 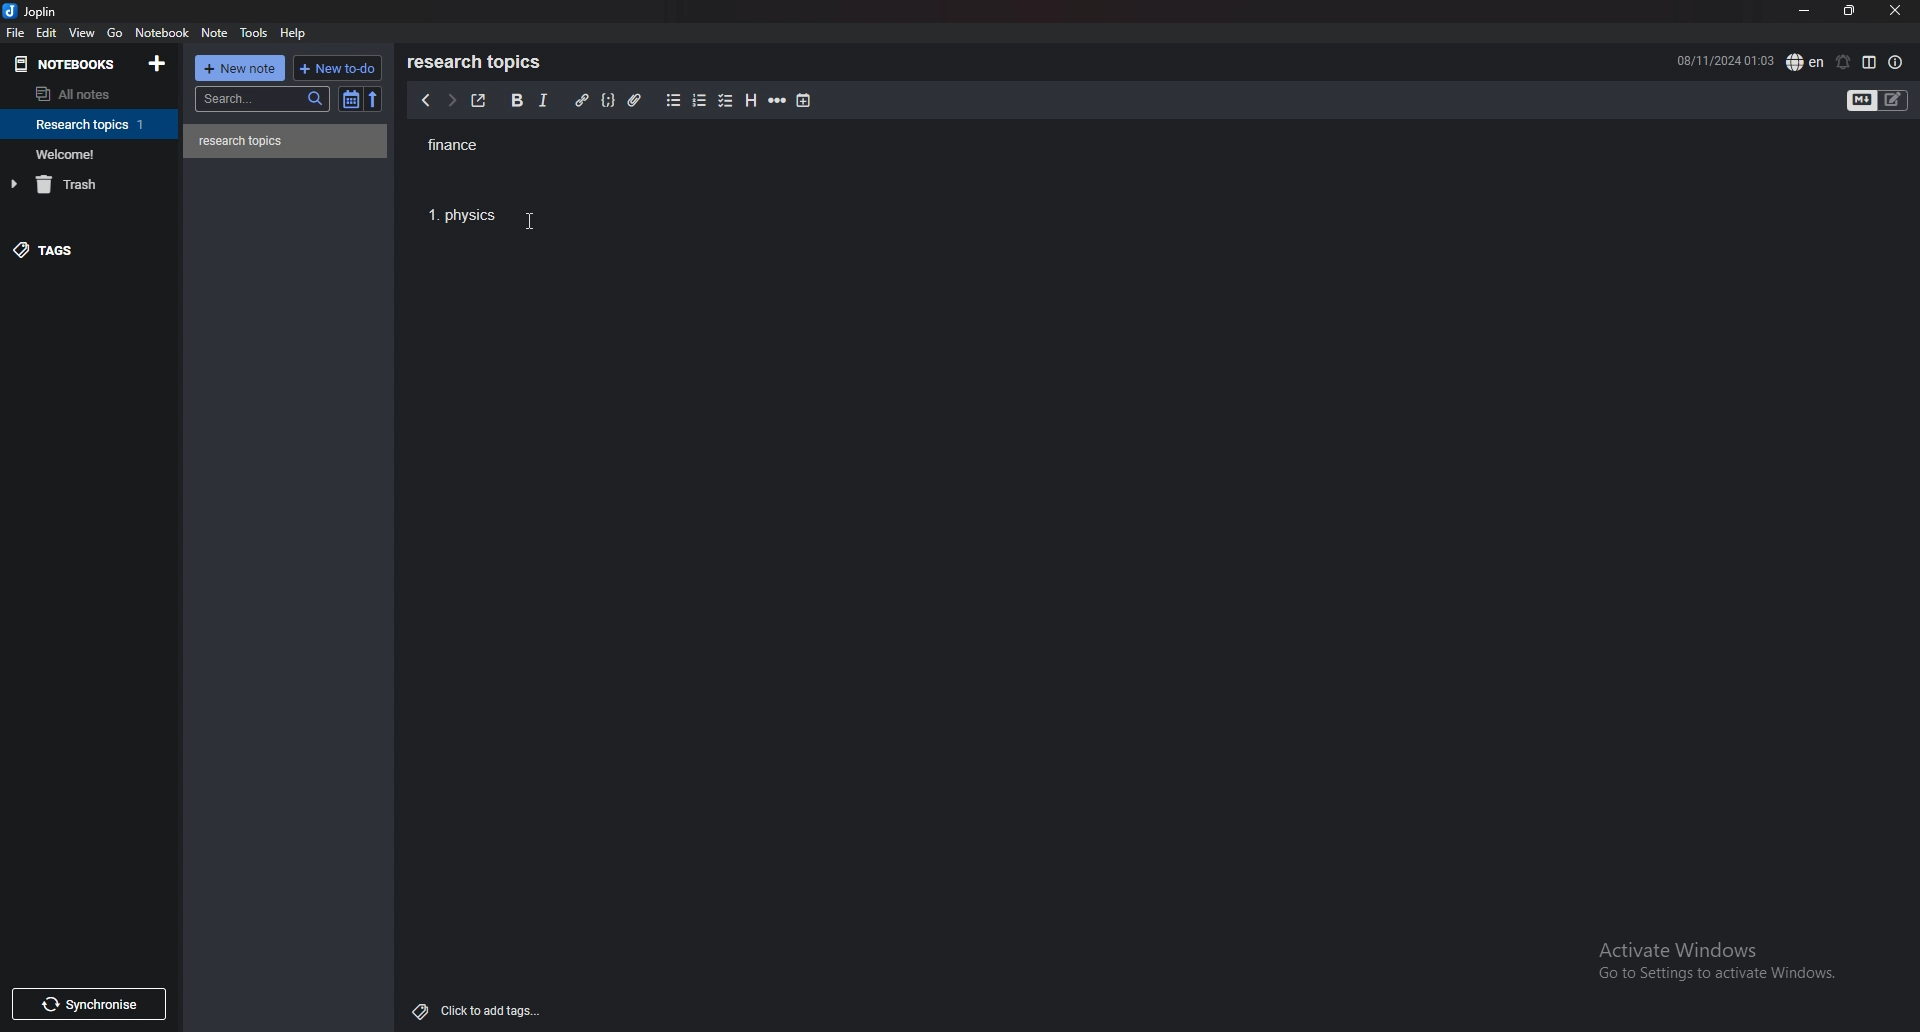 I want to click on bold, so click(x=515, y=100).